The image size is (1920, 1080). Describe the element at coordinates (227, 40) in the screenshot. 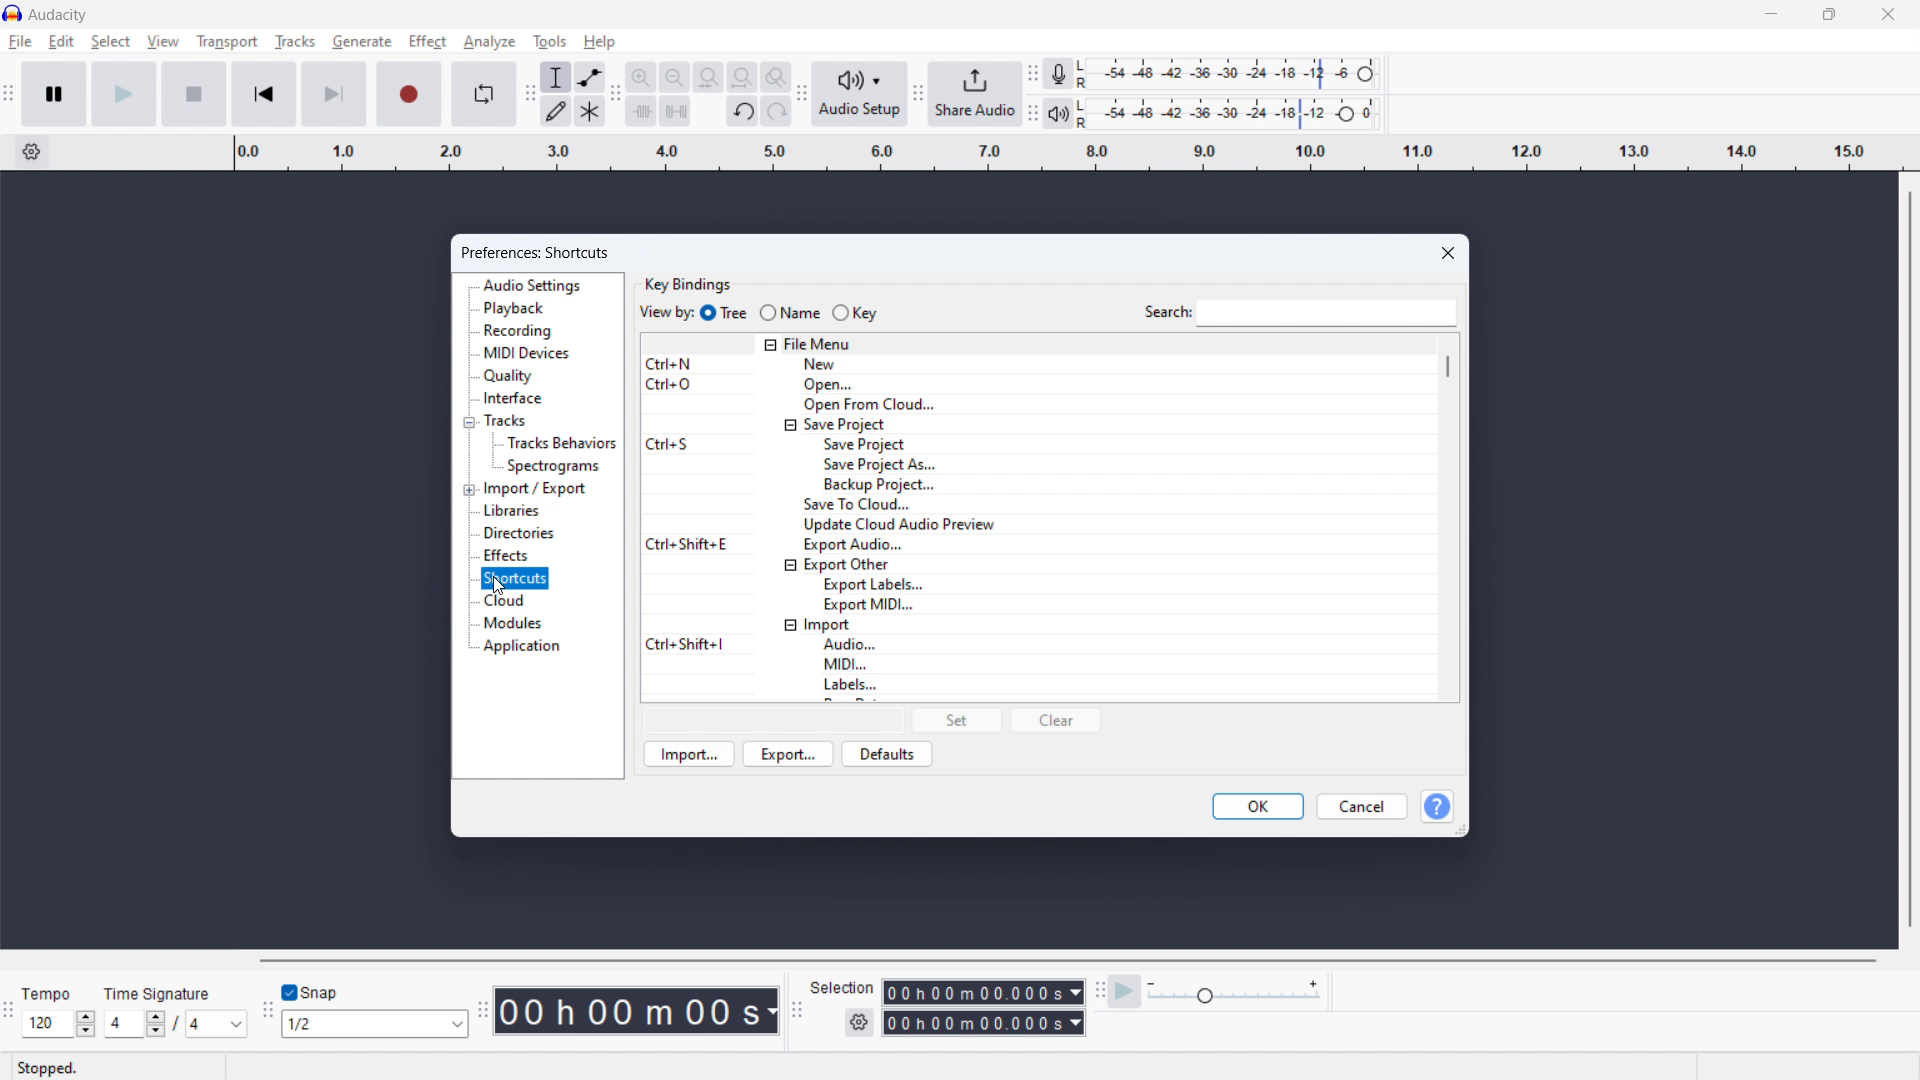

I see `transport` at that location.